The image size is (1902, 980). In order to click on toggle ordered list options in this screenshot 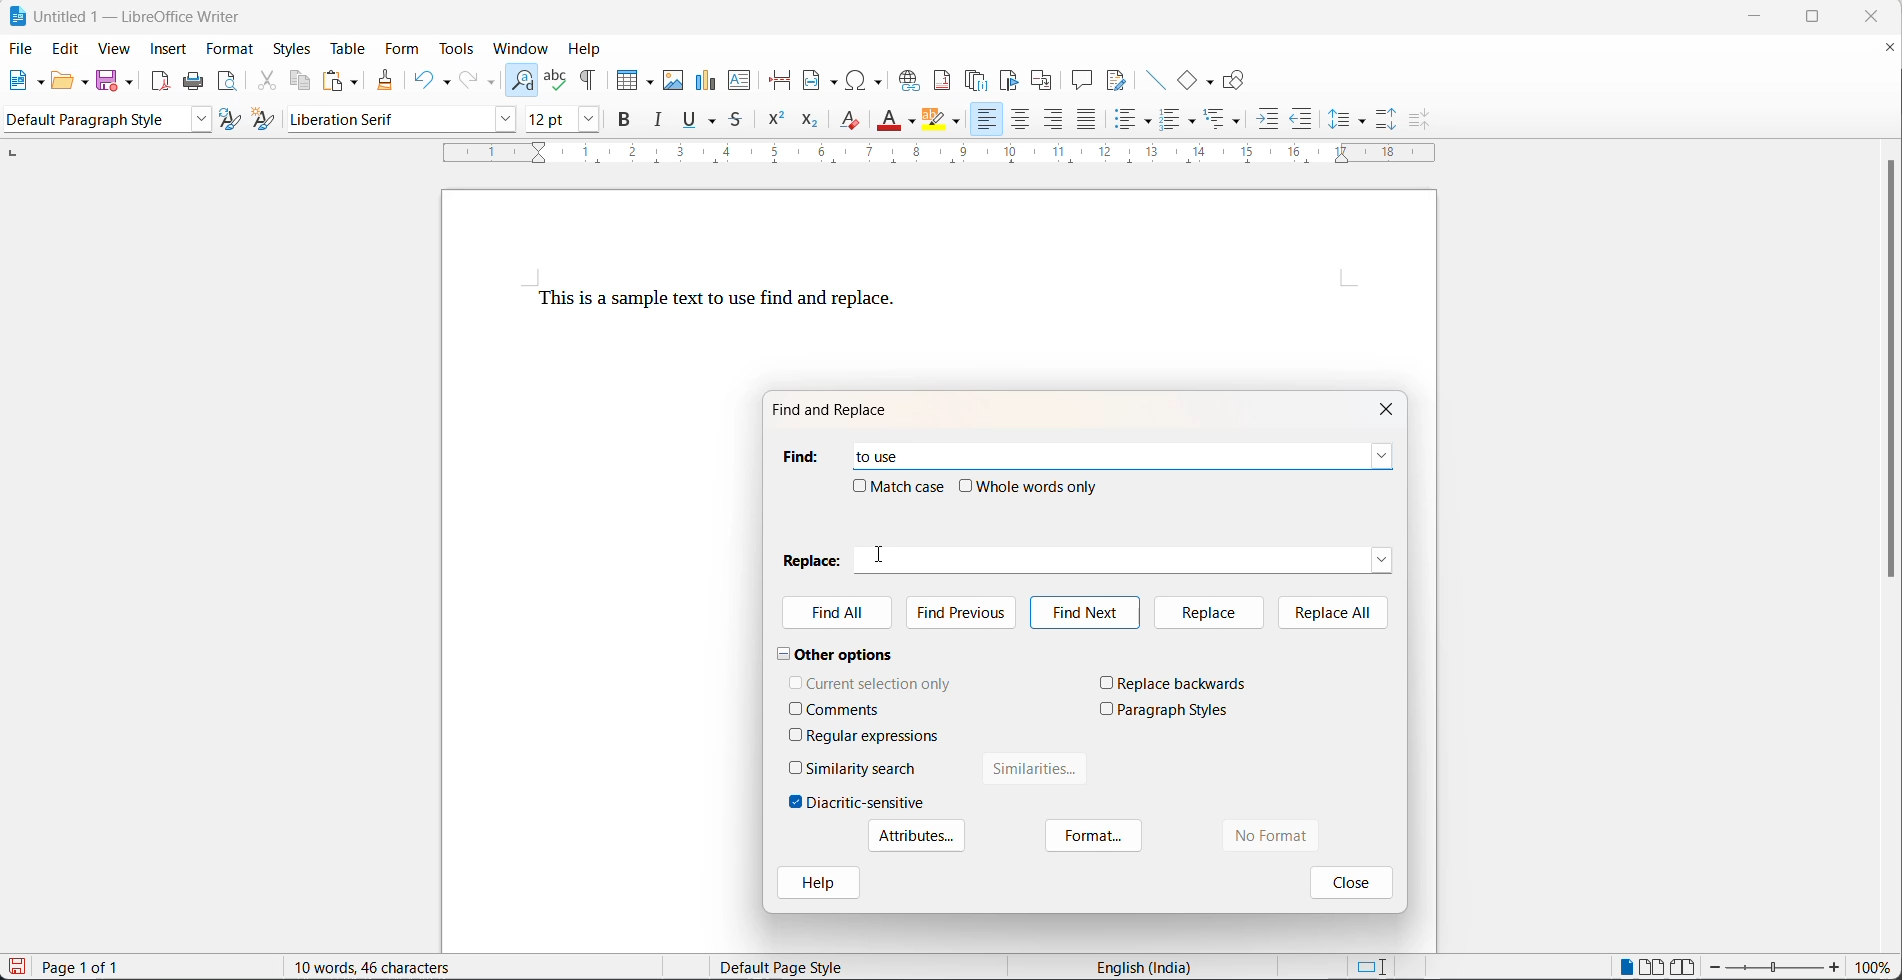, I will do `click(1195, 123)`.